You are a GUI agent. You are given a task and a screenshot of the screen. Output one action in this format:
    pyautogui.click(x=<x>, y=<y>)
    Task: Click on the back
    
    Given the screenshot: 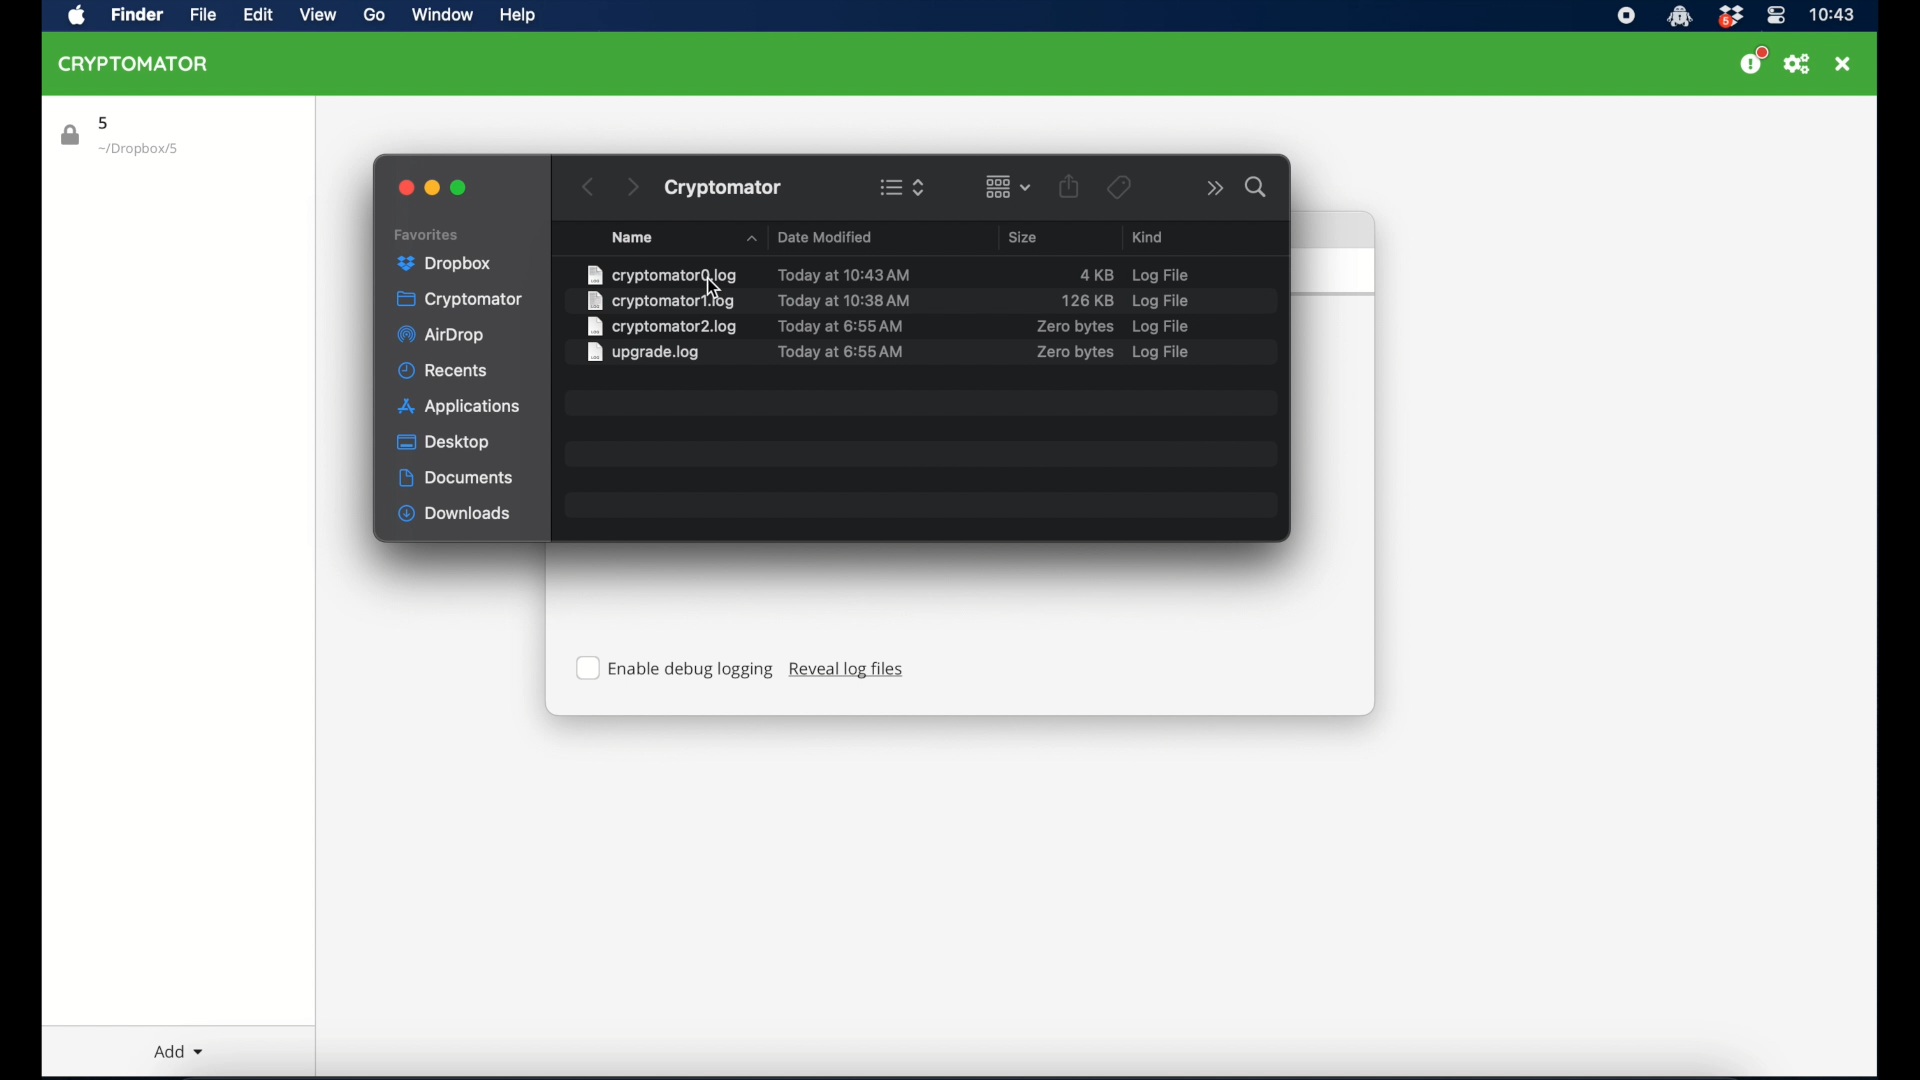 What is the action you would take?
    pyautogui.click(x=588, y=187)
    